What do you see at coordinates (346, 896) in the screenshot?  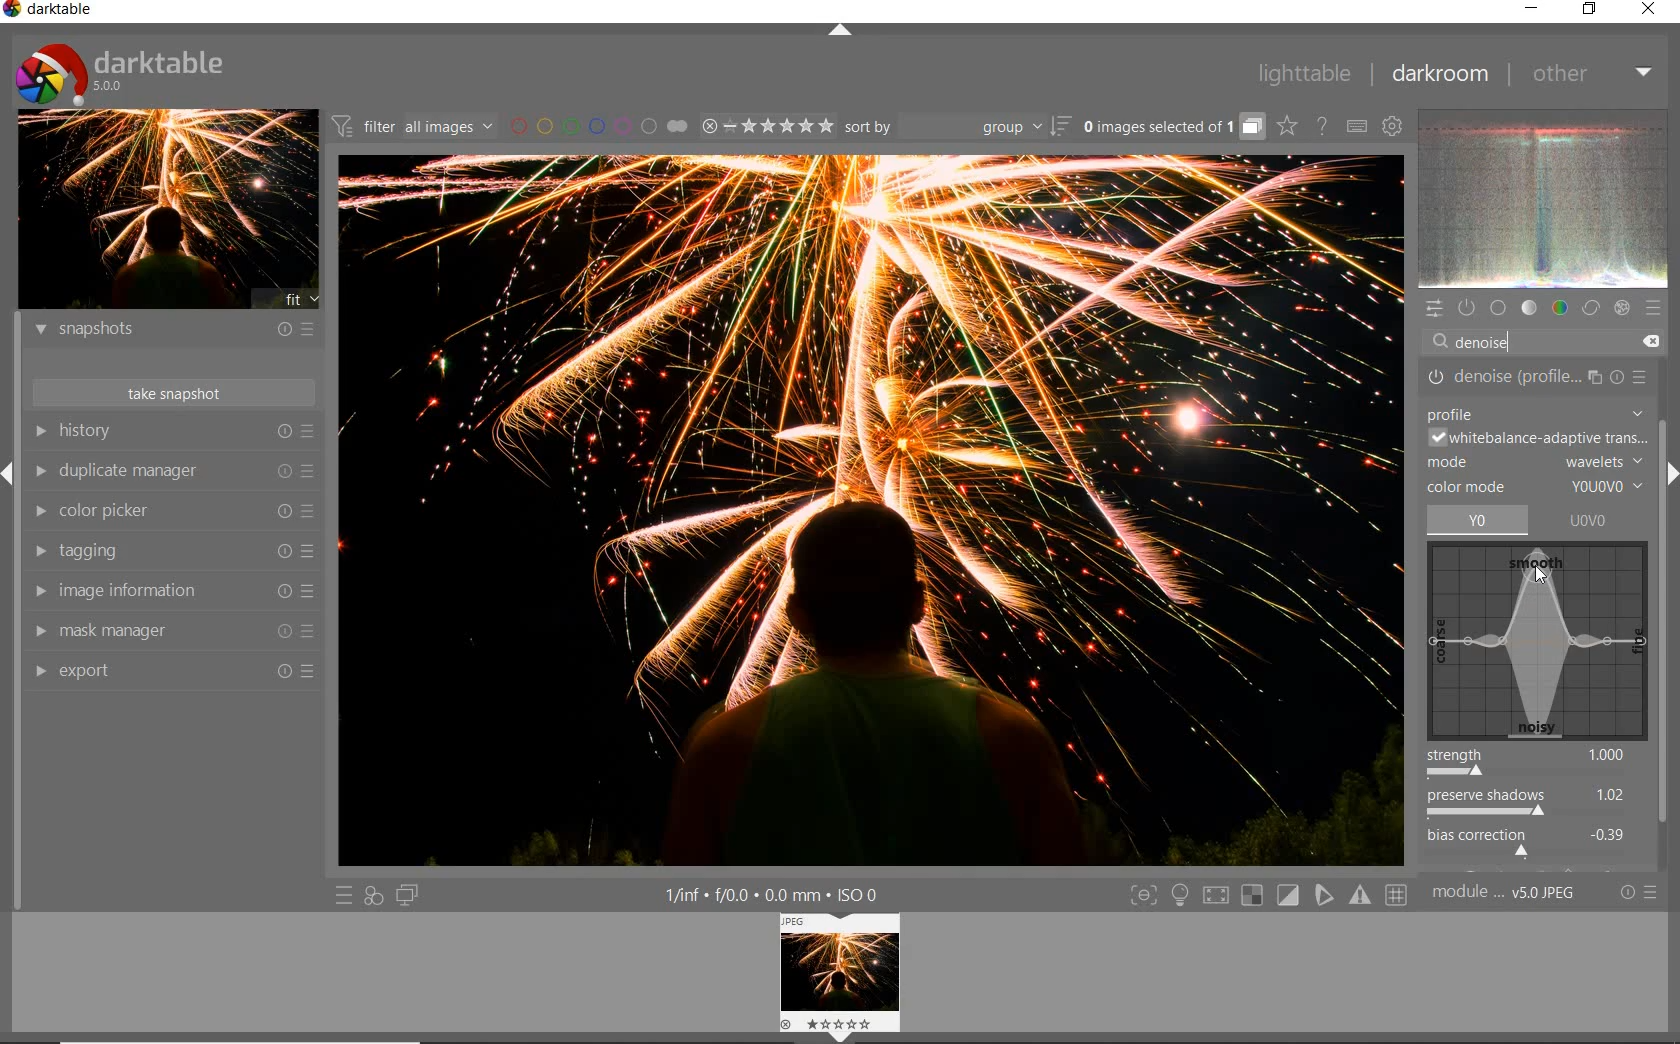 I see `quick access to presets` at bounding box center [346, 896].